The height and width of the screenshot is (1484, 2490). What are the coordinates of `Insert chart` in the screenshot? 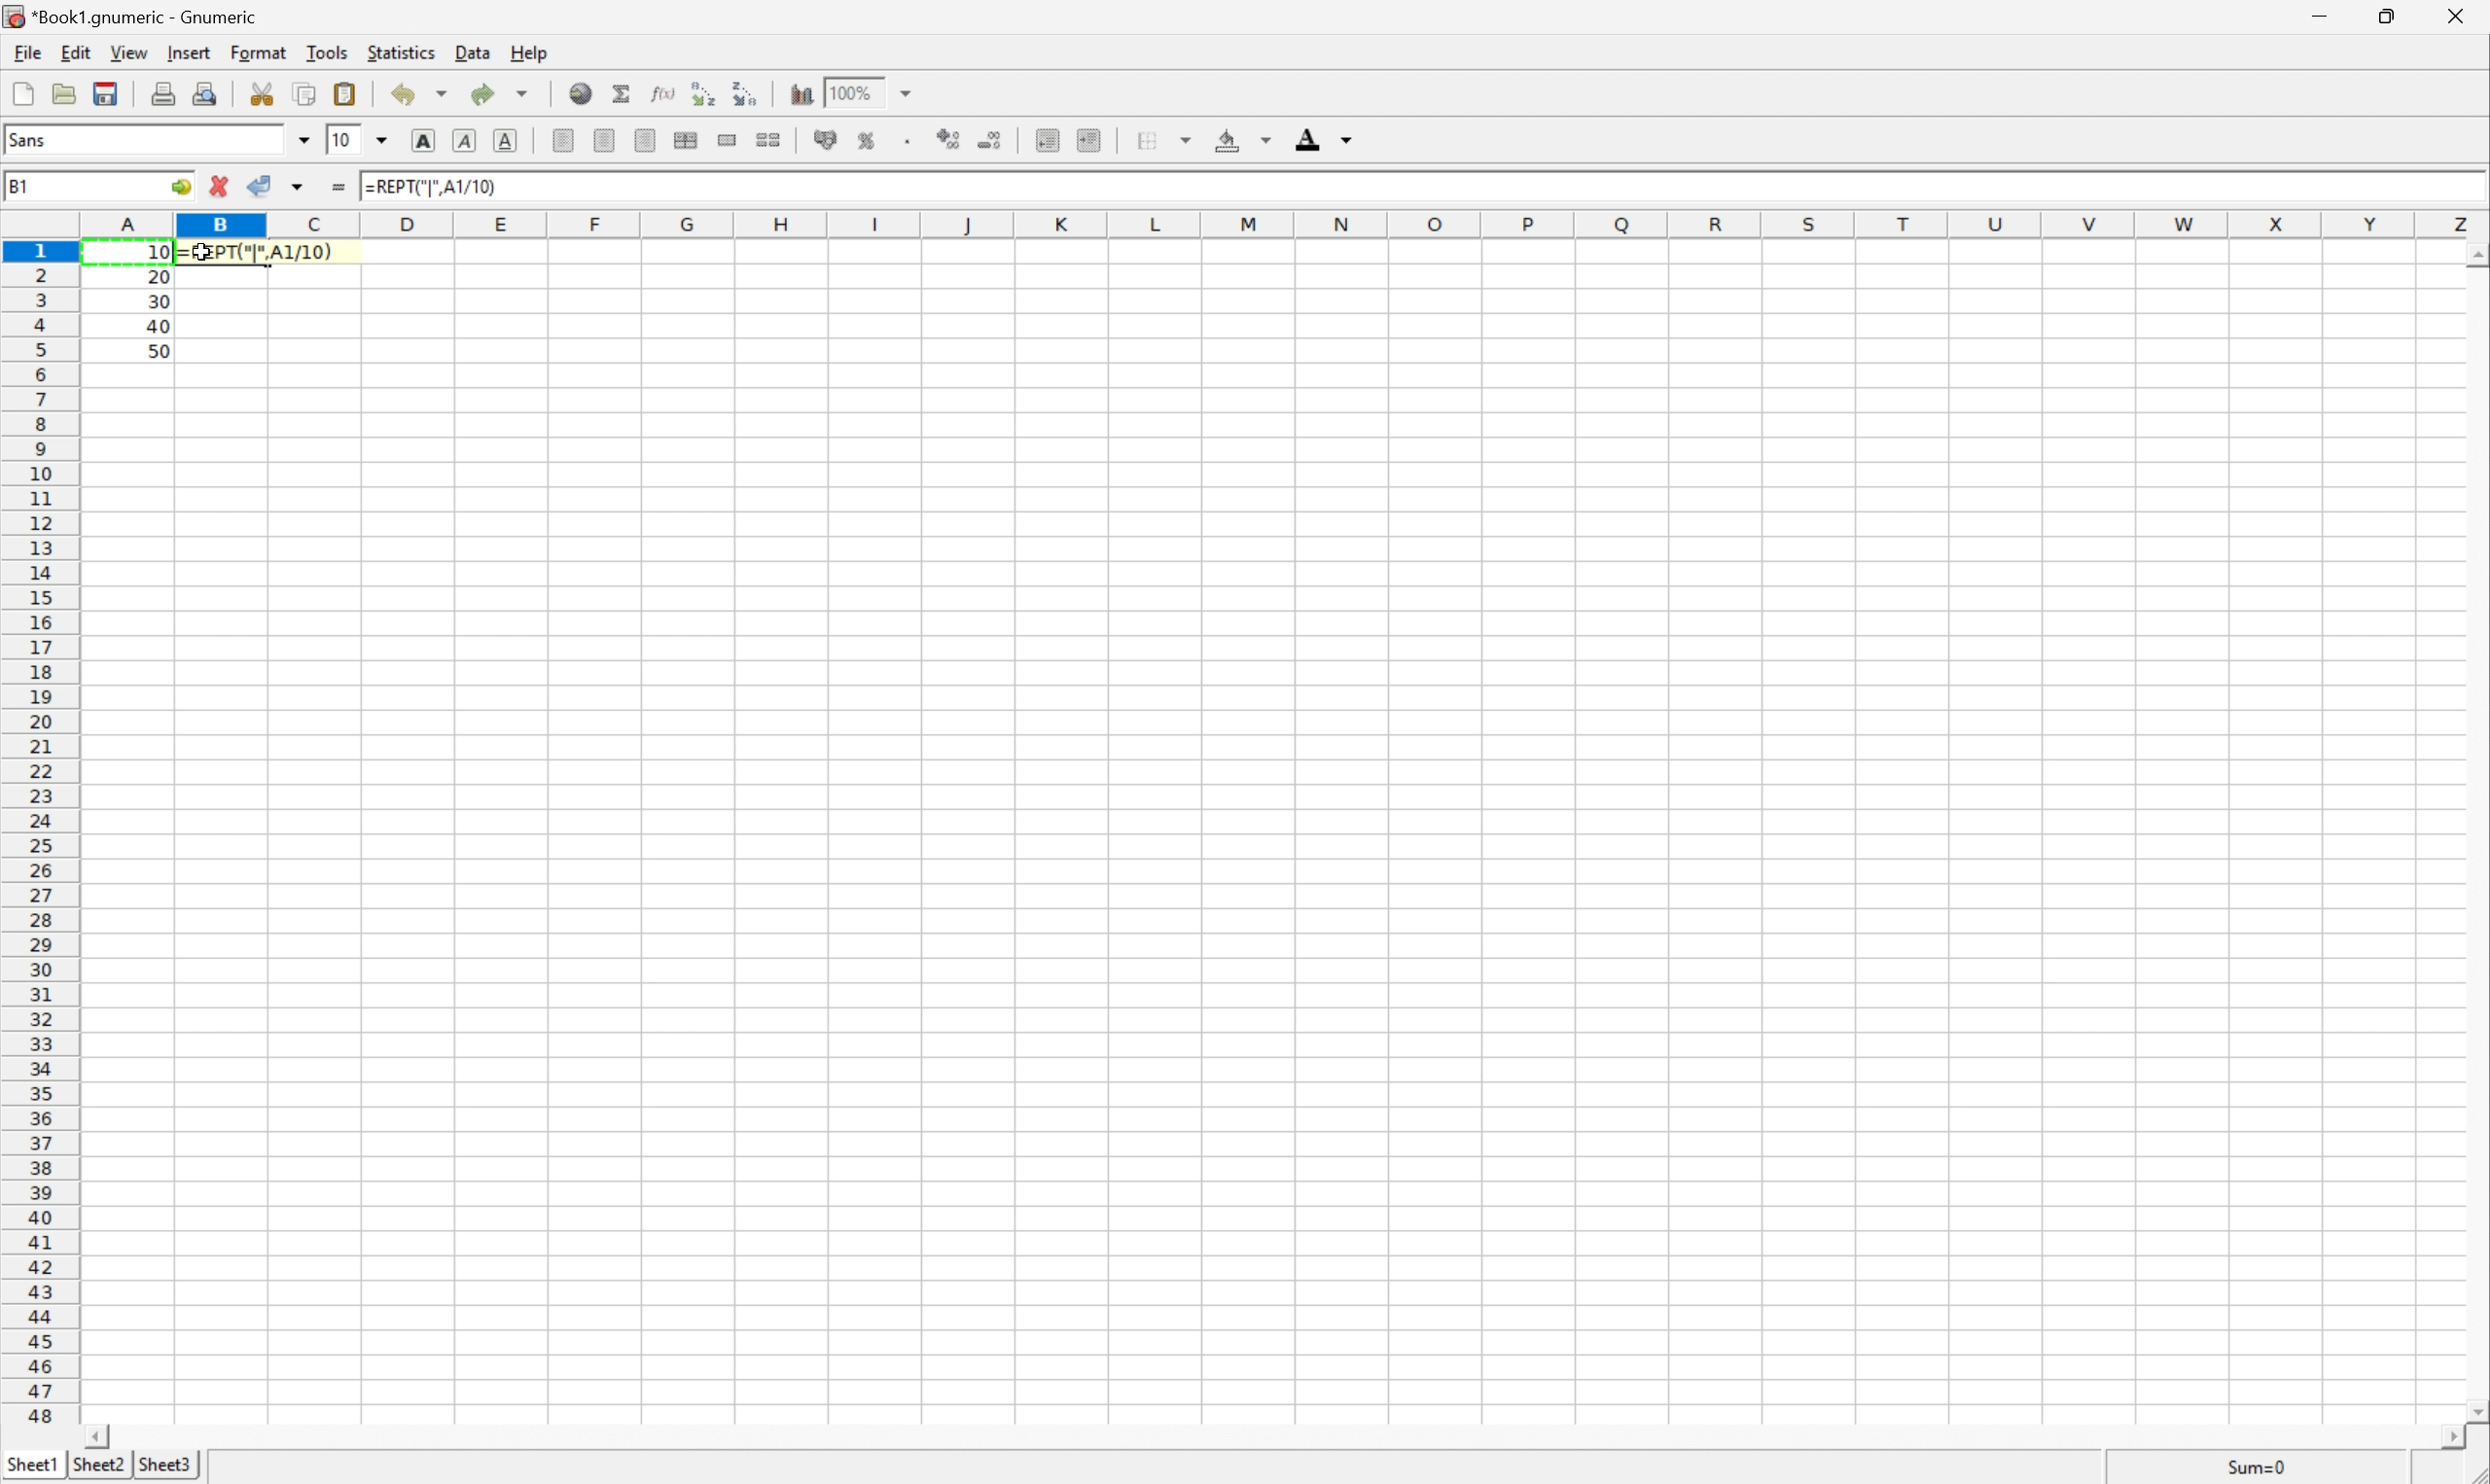 It's located at (805, 93).